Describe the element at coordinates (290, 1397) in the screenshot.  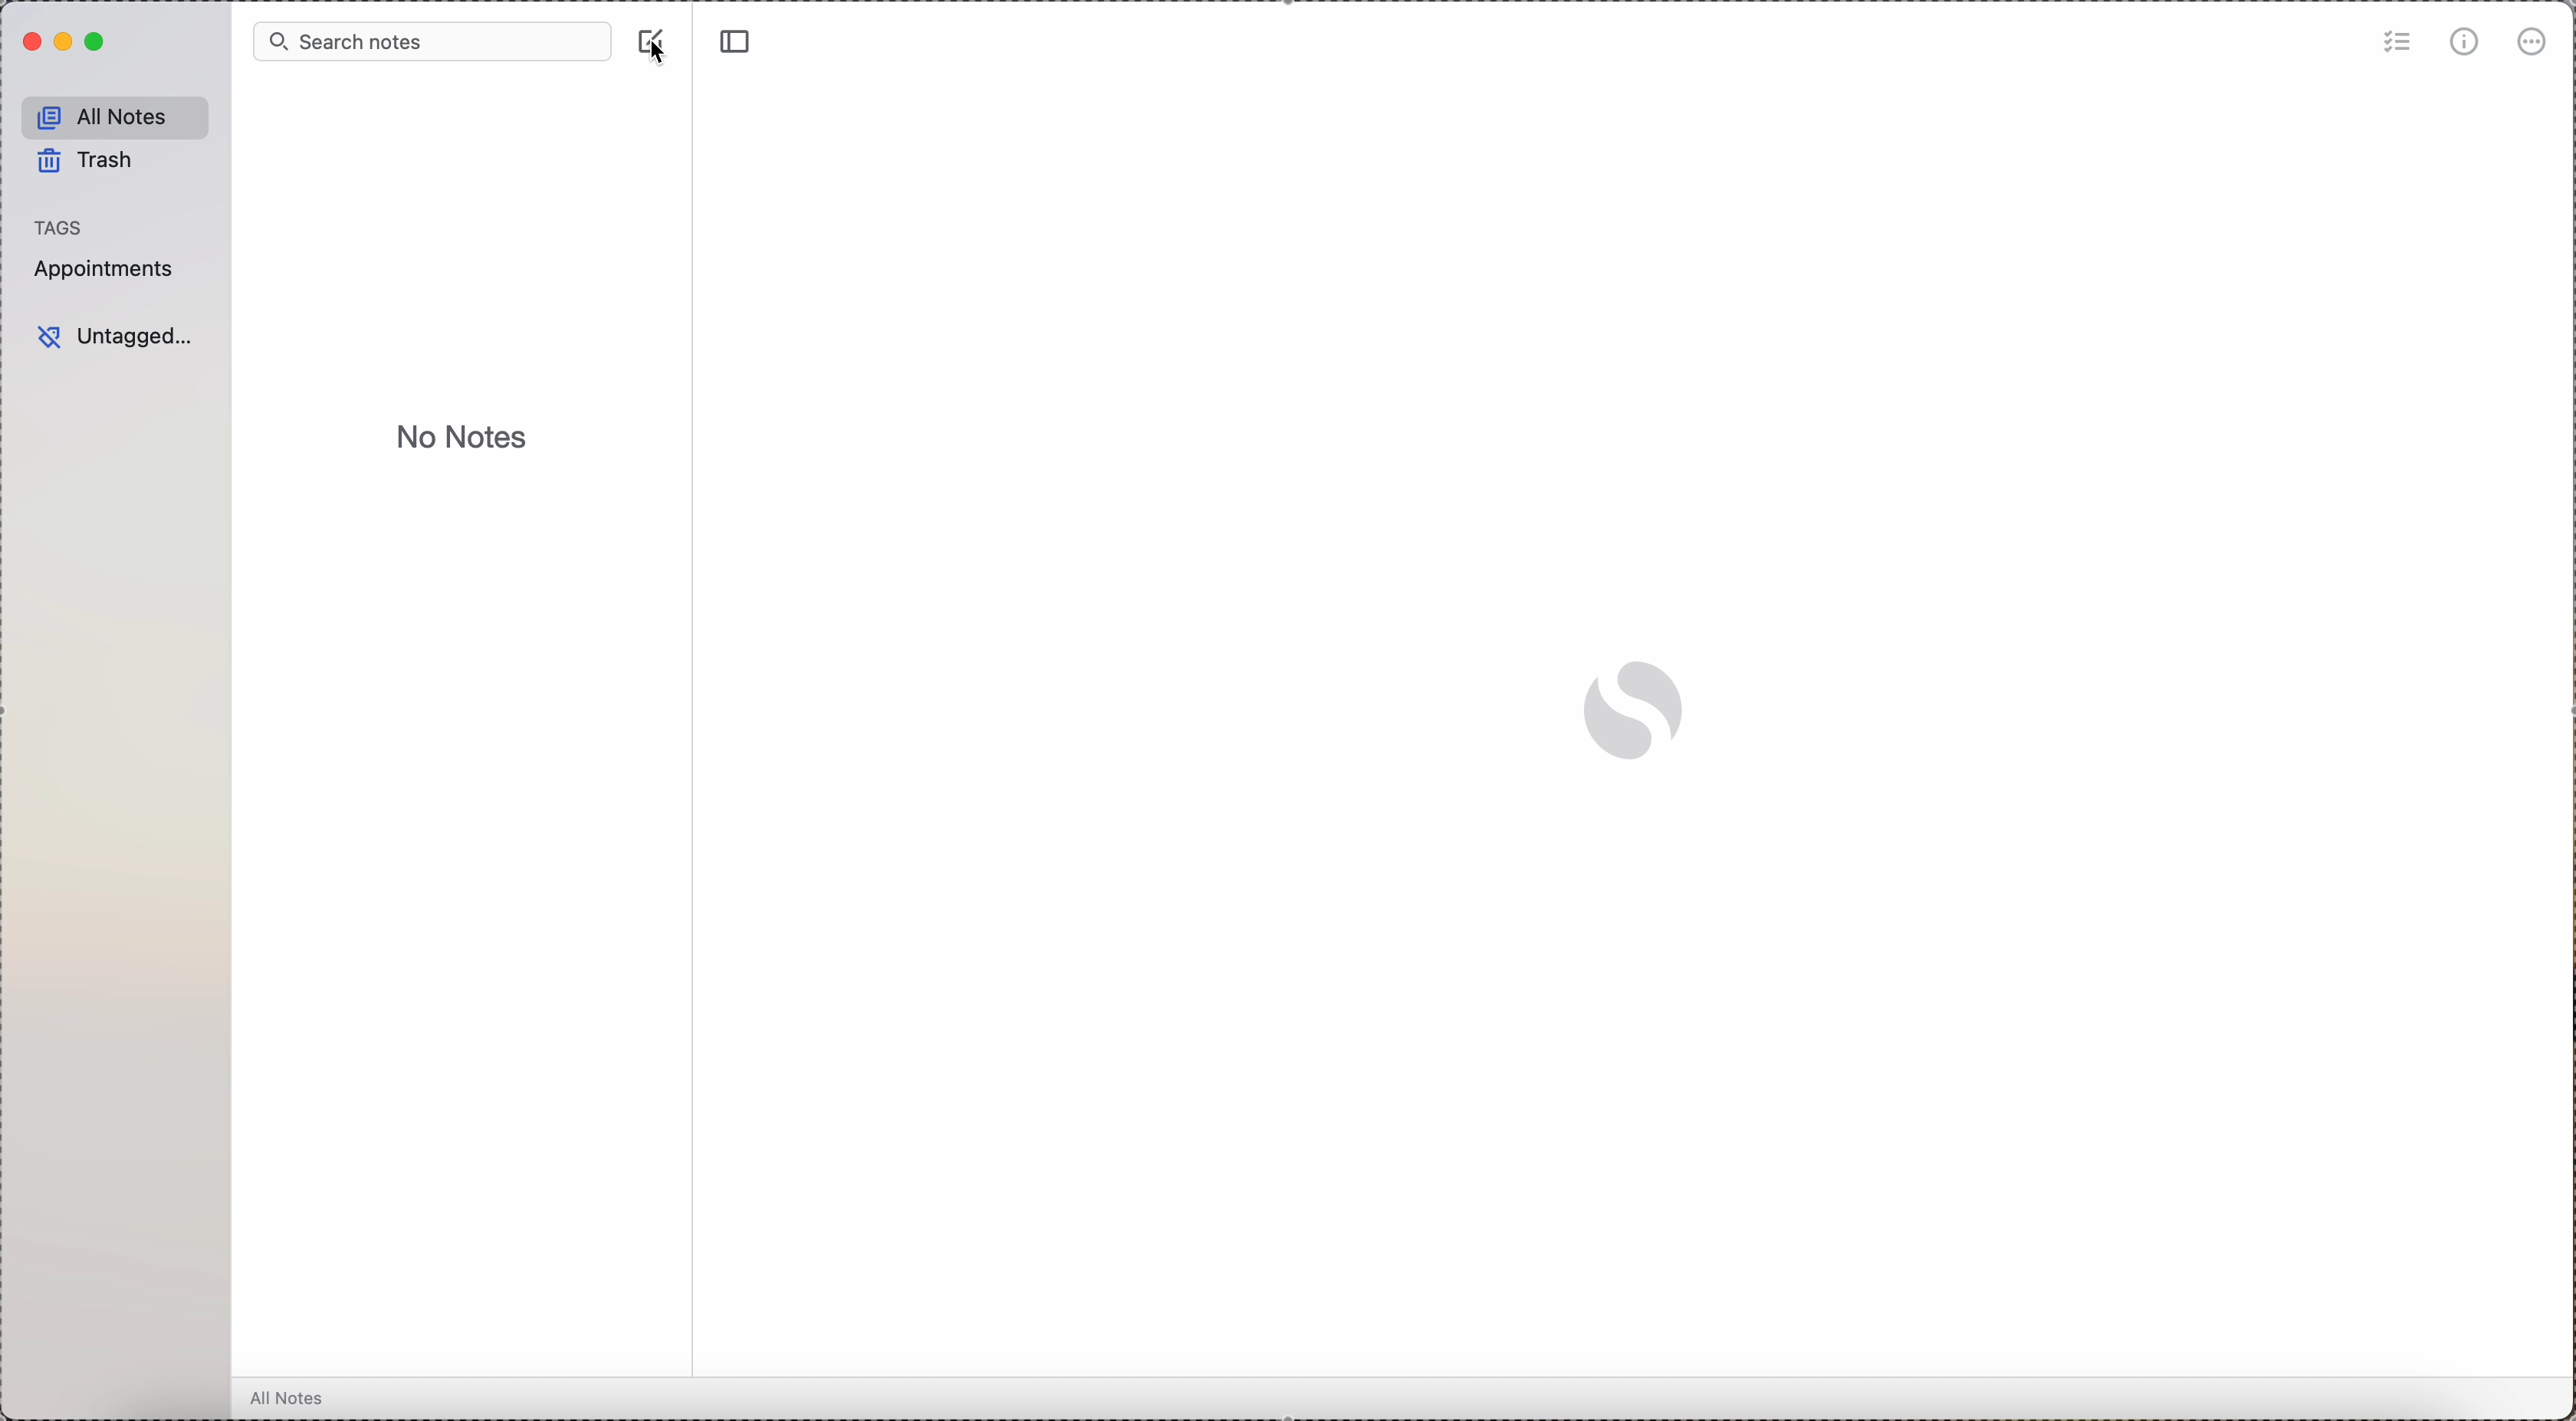
I see `all notes` at that location.